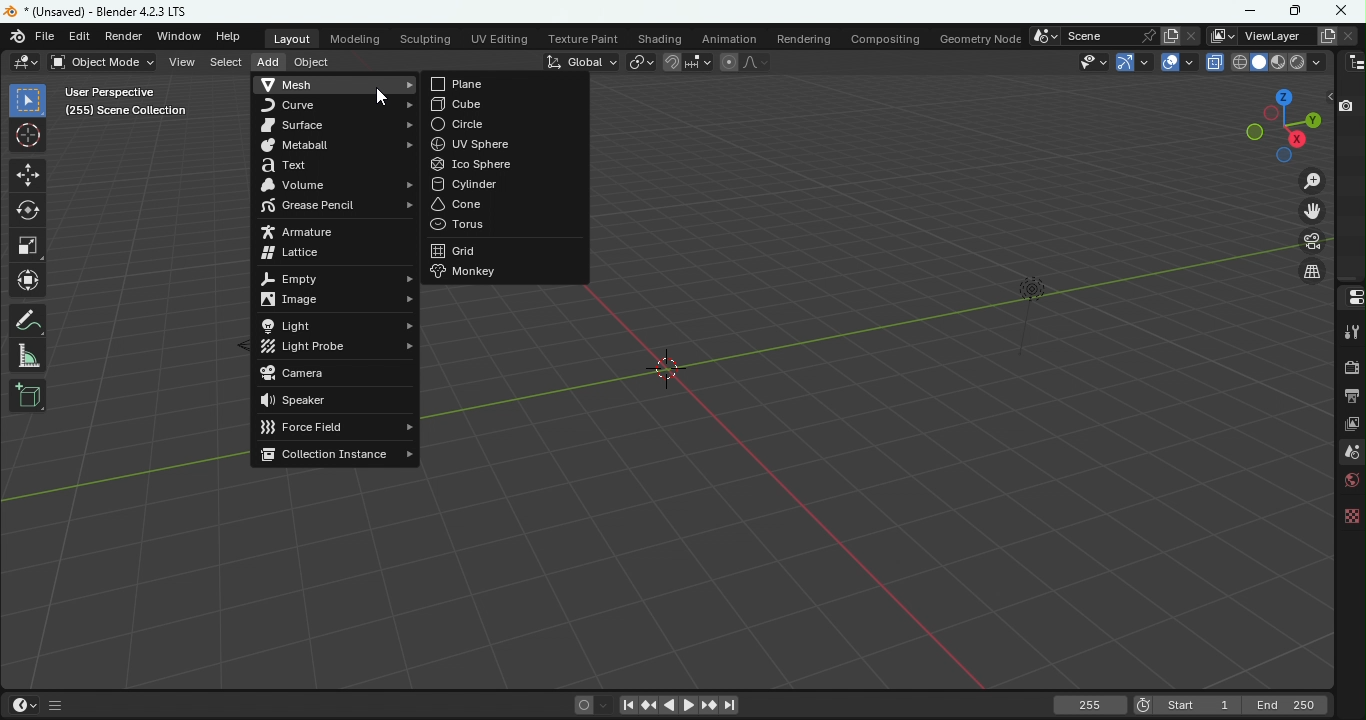 This screenshot has width=1366, height=720. I want to click on UV Editing, so click(499, 36).